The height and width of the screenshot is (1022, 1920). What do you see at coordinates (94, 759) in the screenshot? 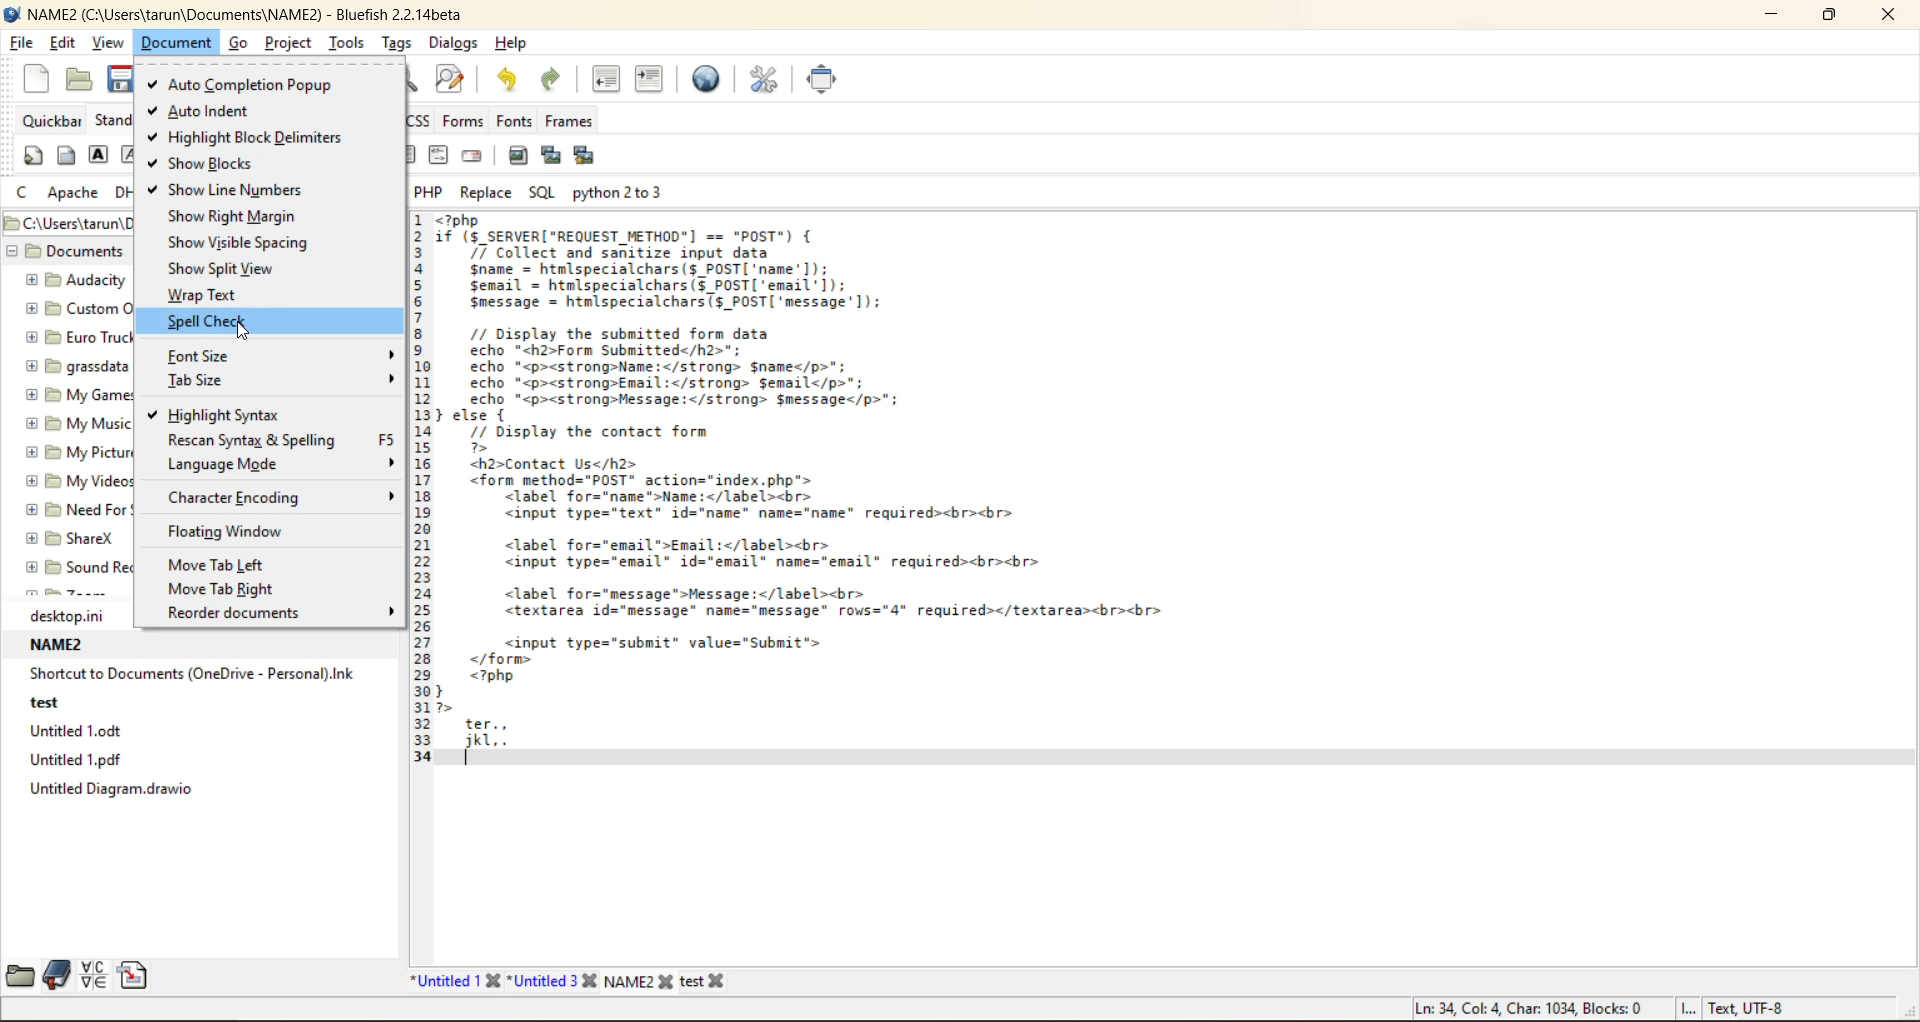
I see `untitled pdf` at bounding box center [94, 759].